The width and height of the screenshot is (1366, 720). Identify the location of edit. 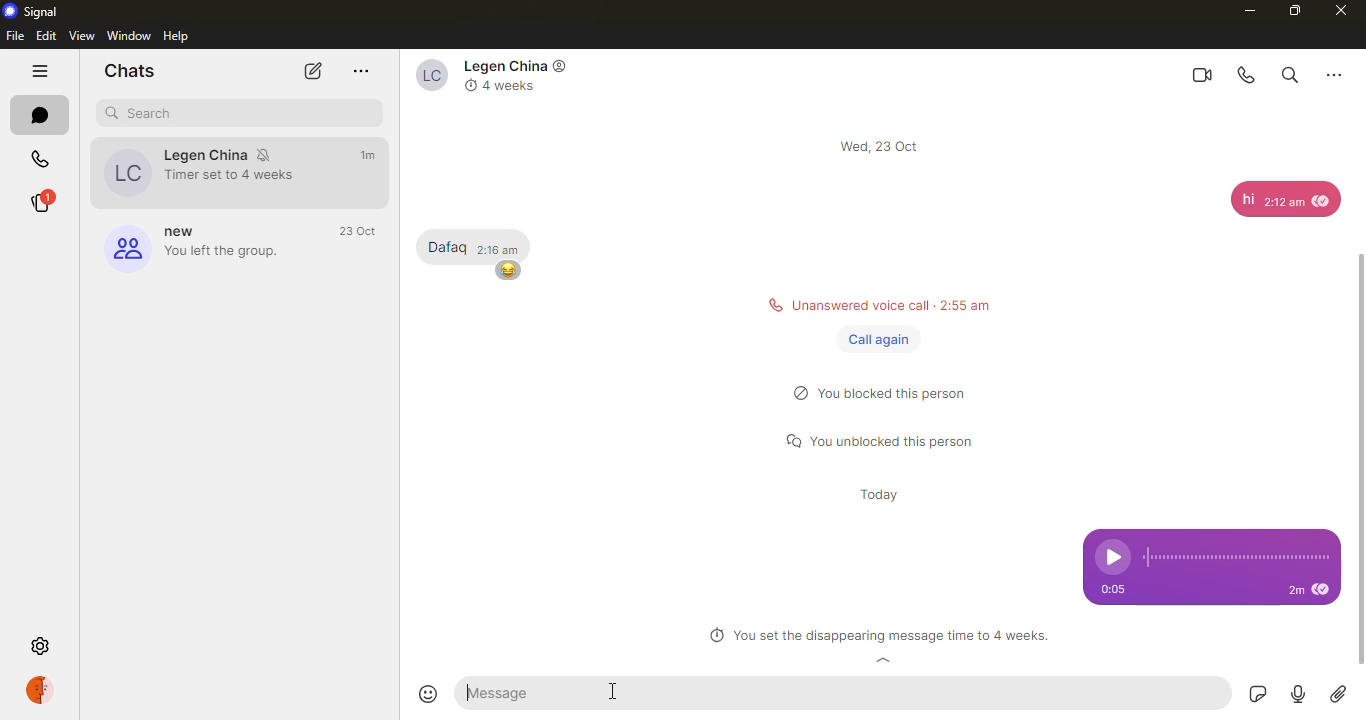
(46, 35).